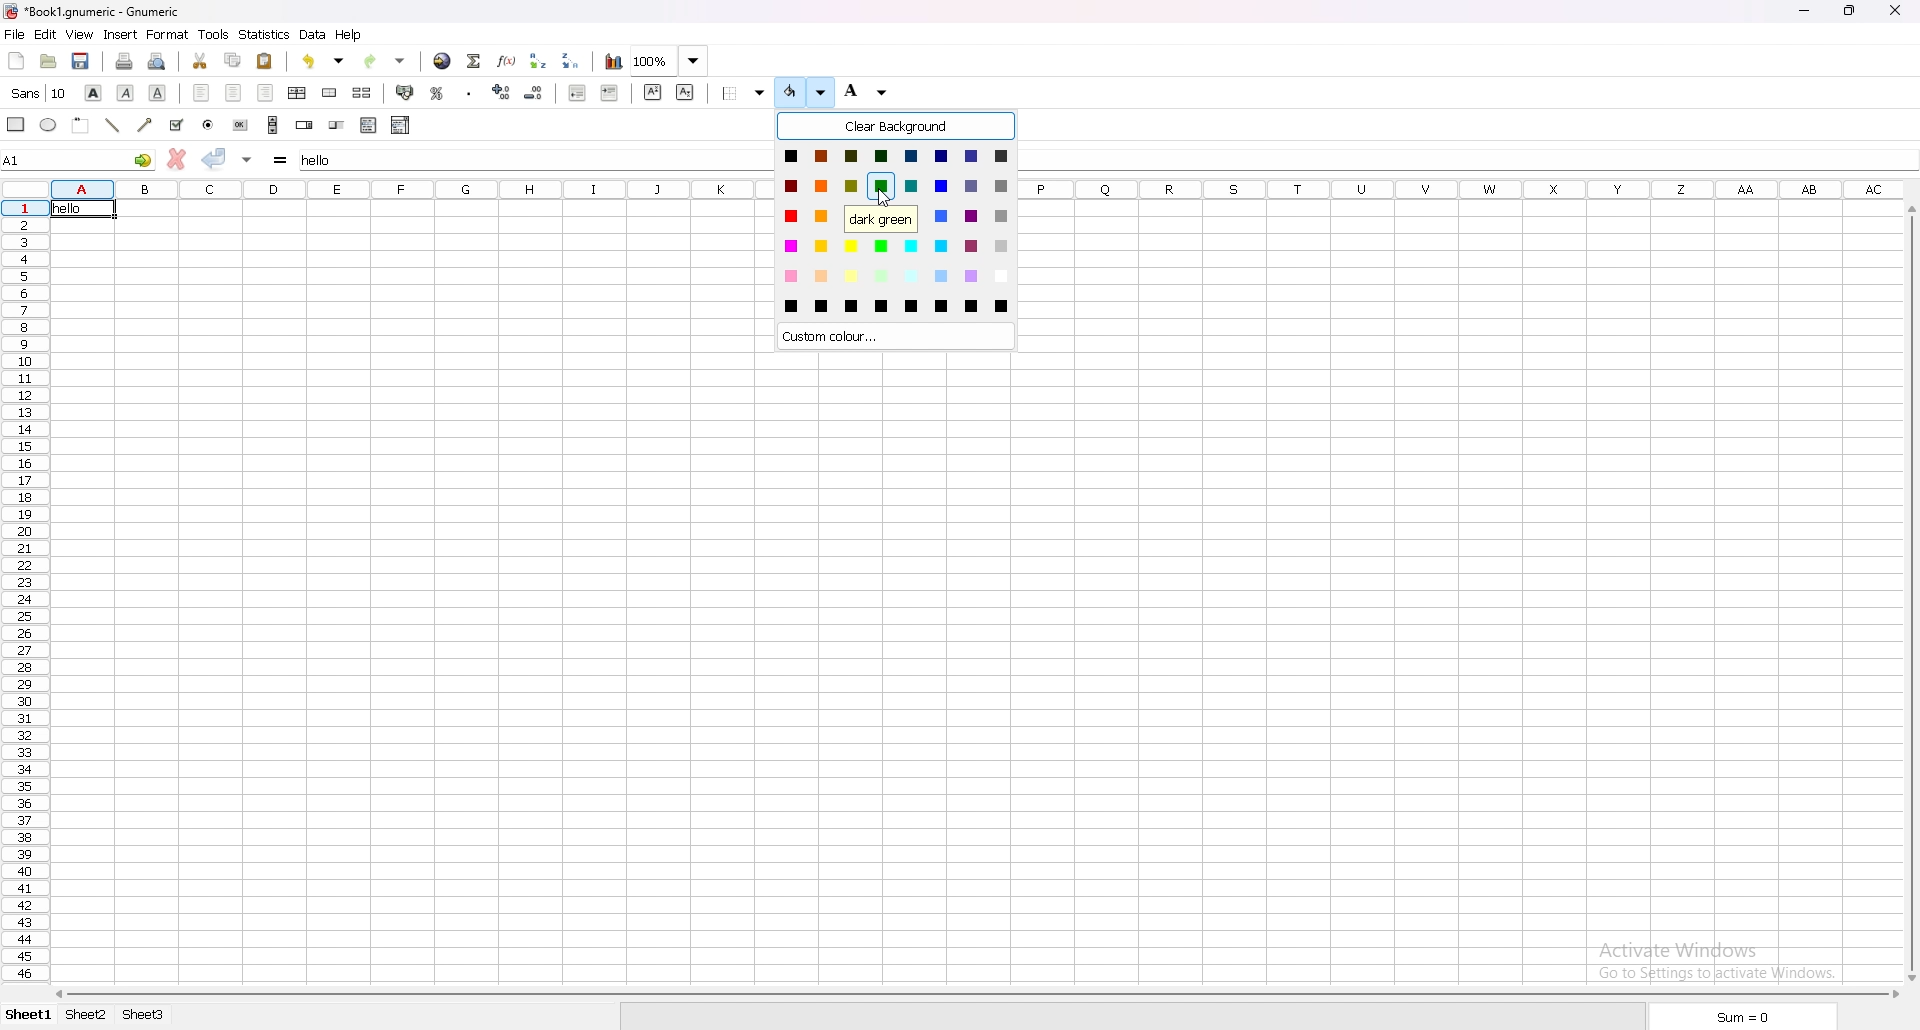 This screenshot has height=1030, width=1920. What do you see at coordinates (15, 33) in the screenshot?
I see `file` at bounding box center [15, 33].